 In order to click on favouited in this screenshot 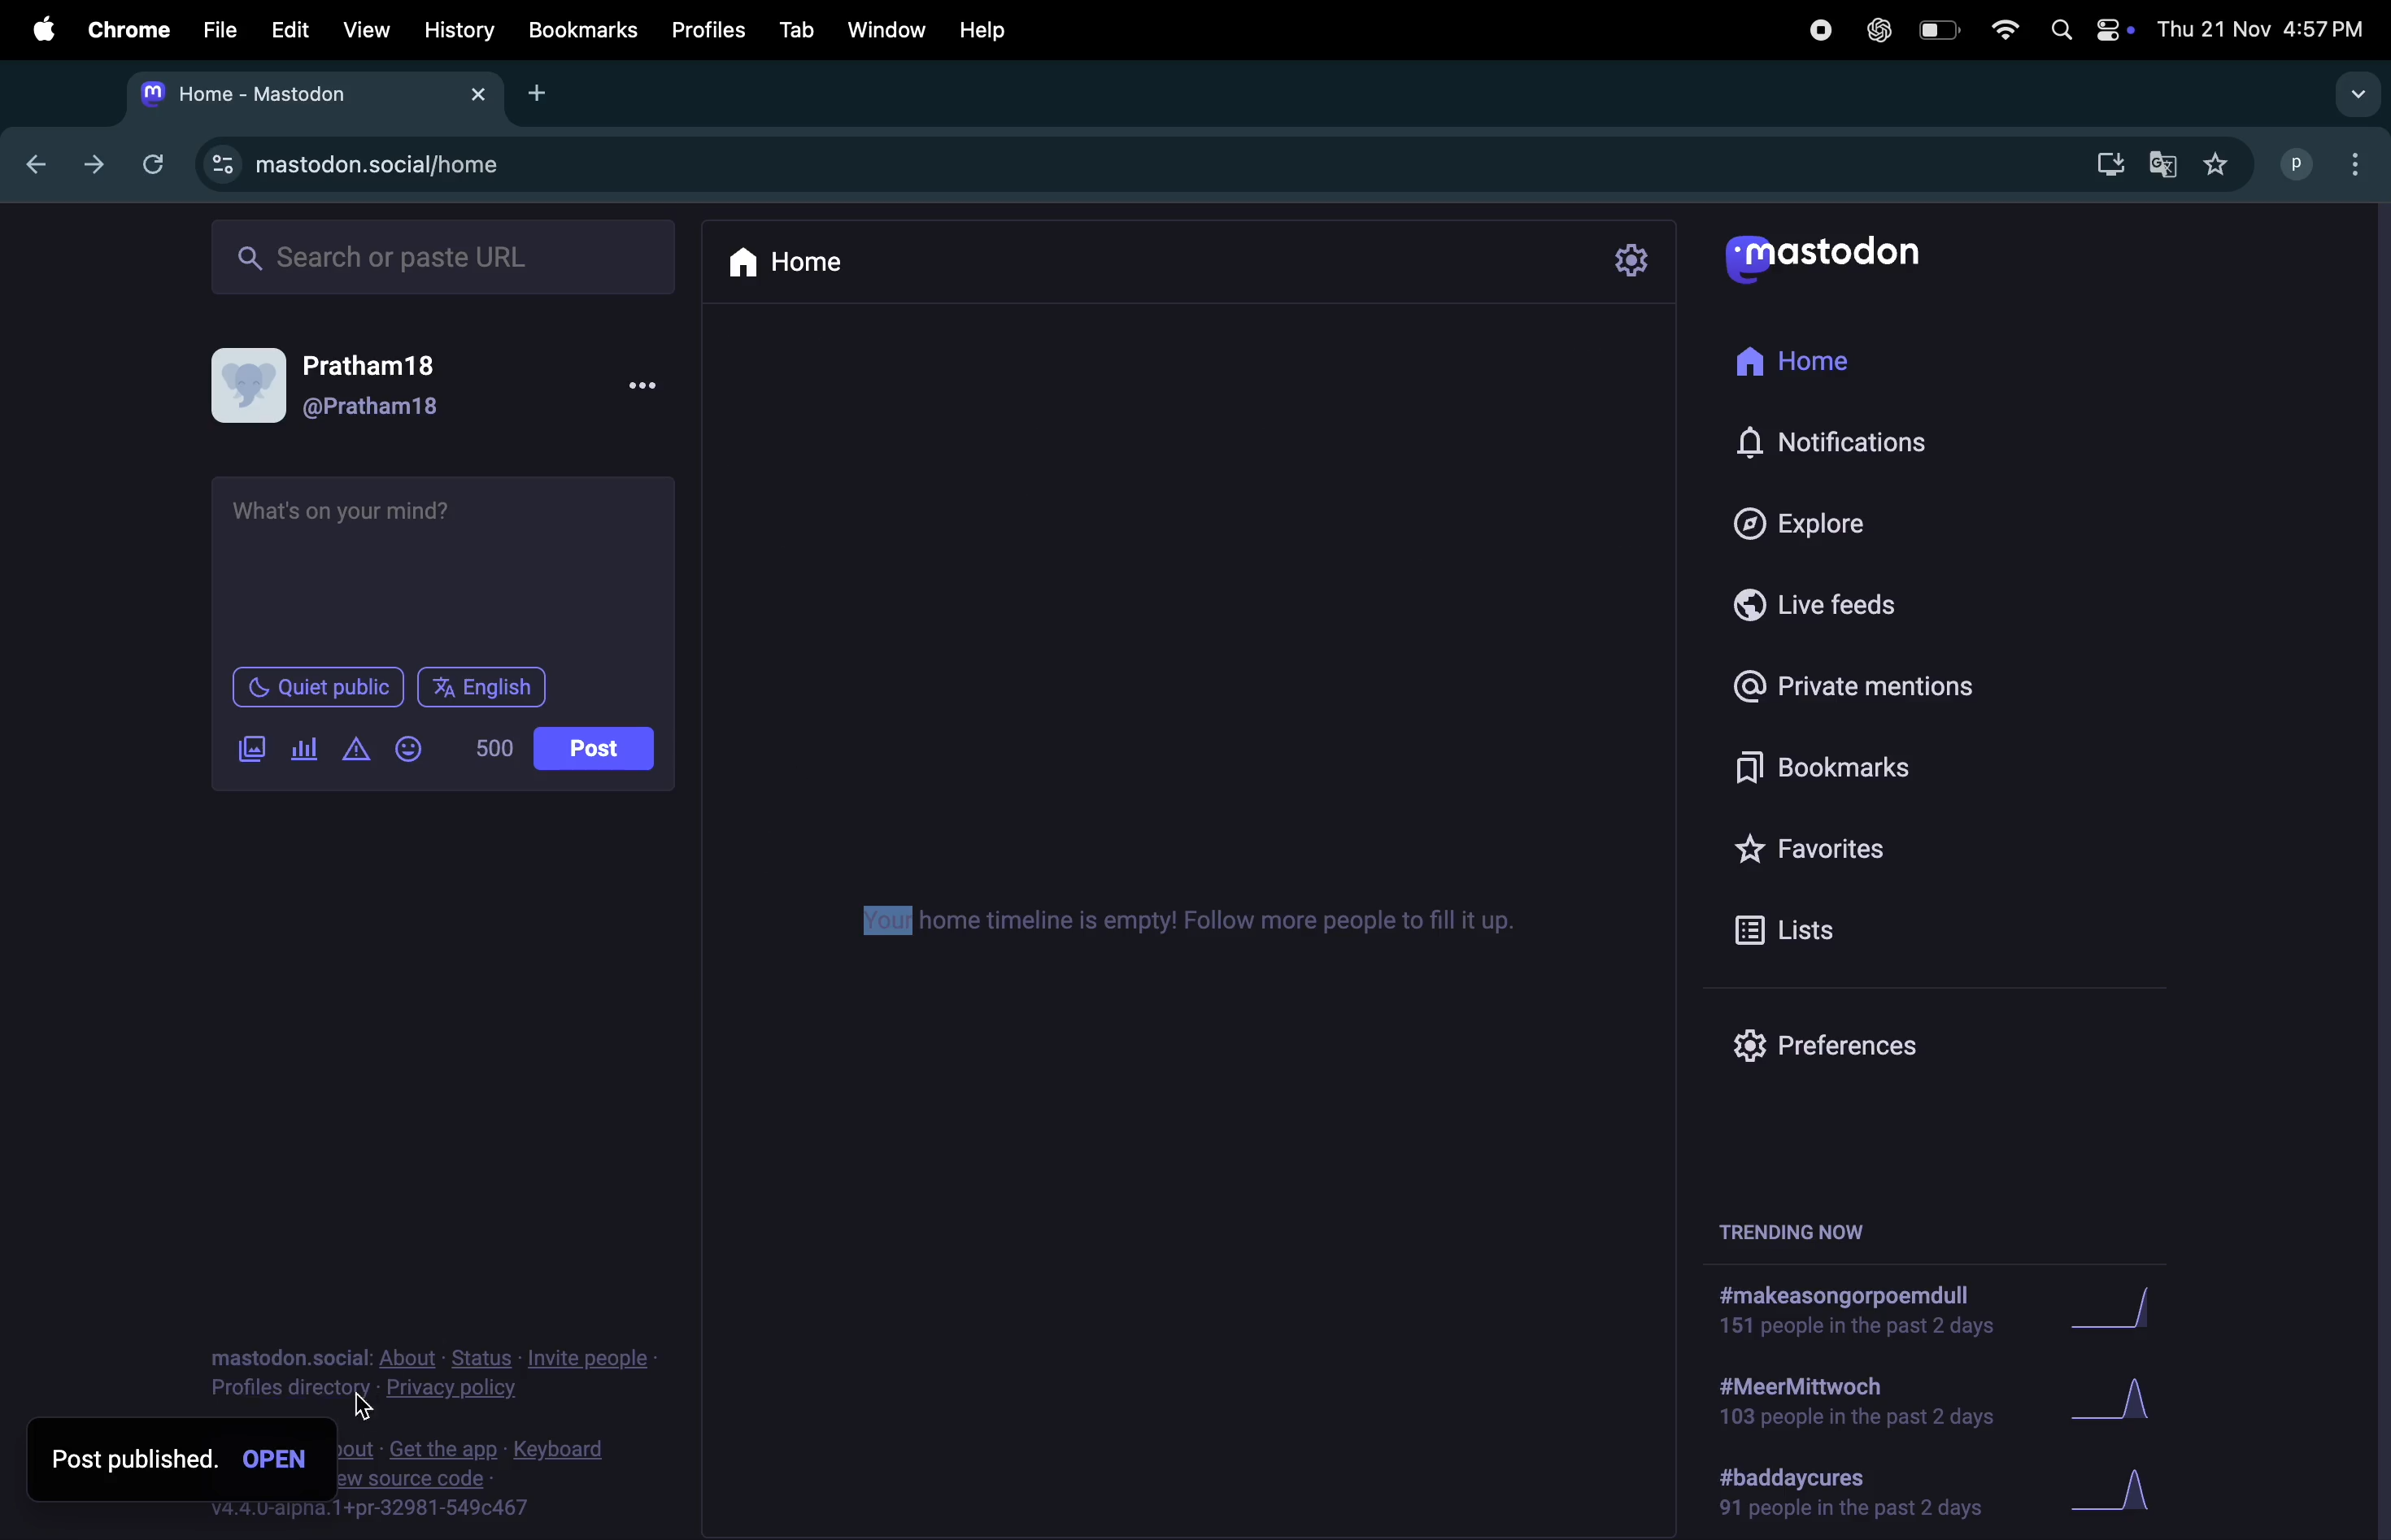, I will do `click(2223, 164)`.